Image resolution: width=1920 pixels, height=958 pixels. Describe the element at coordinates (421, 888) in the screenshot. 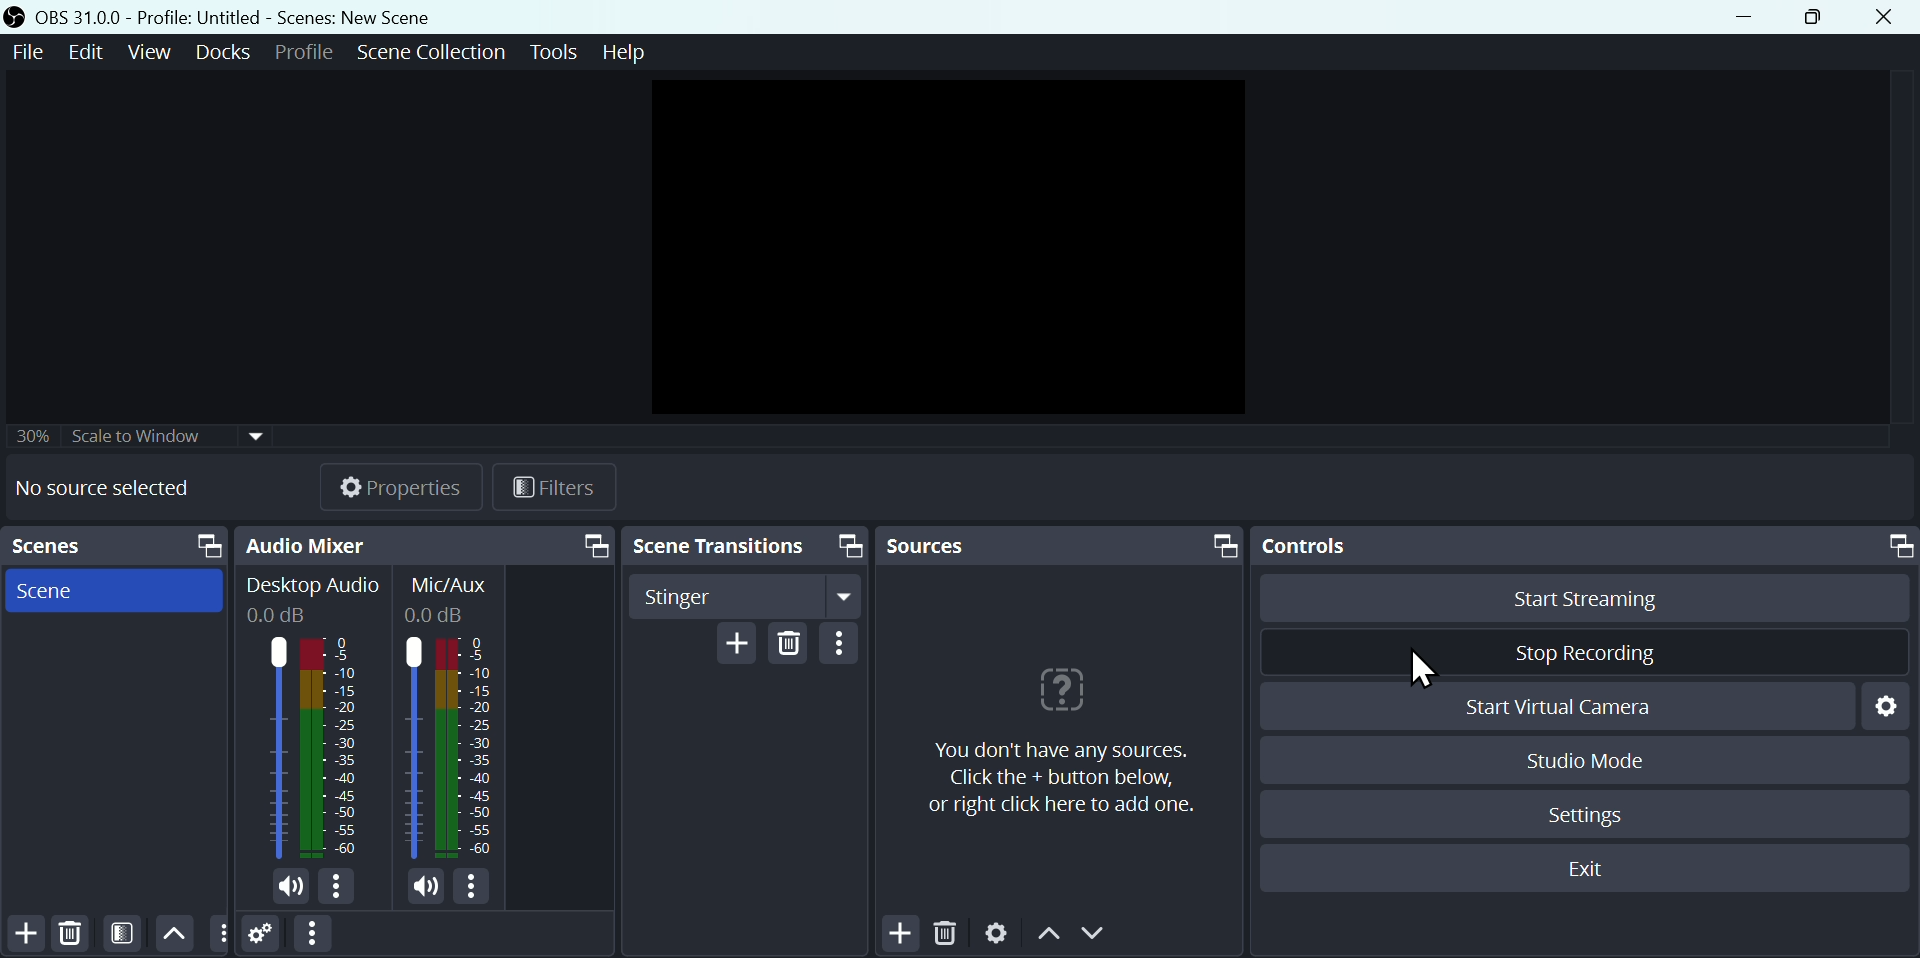

I see `speaker` at that location.